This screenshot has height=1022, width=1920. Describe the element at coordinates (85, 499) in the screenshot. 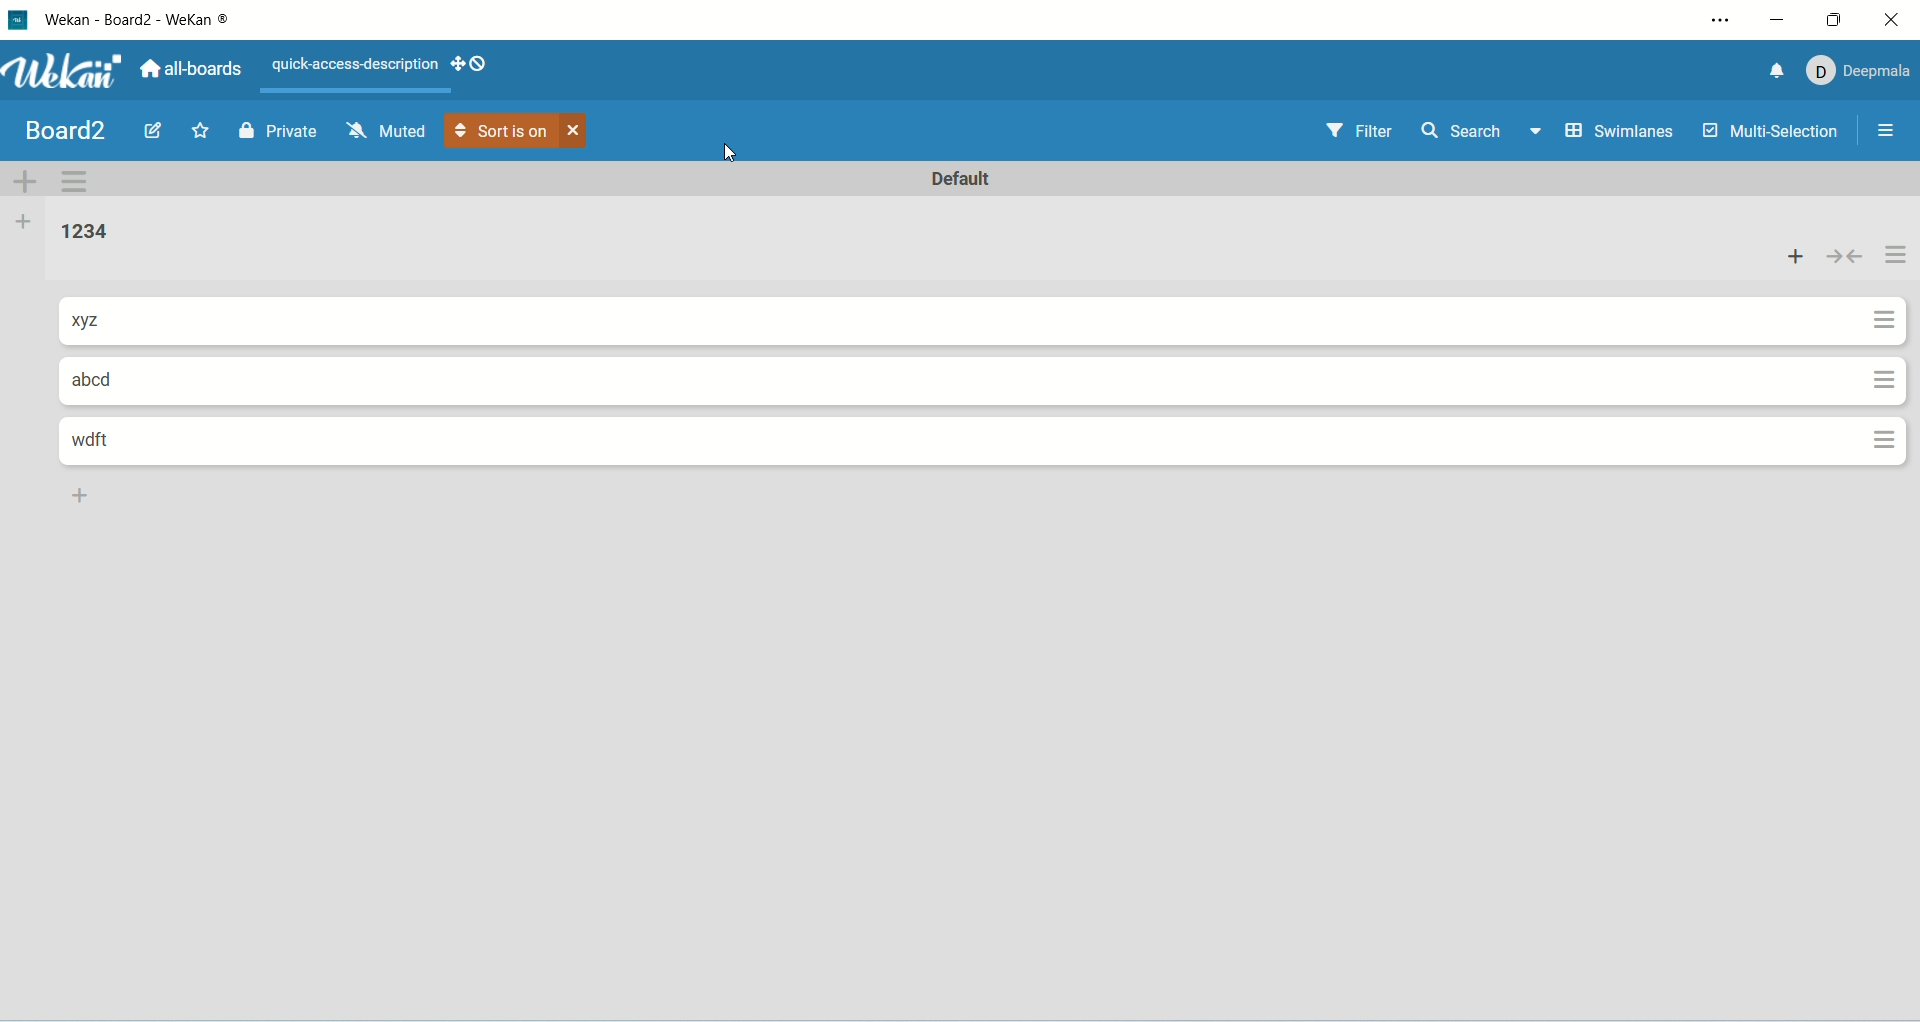

I see `add list` at that location.